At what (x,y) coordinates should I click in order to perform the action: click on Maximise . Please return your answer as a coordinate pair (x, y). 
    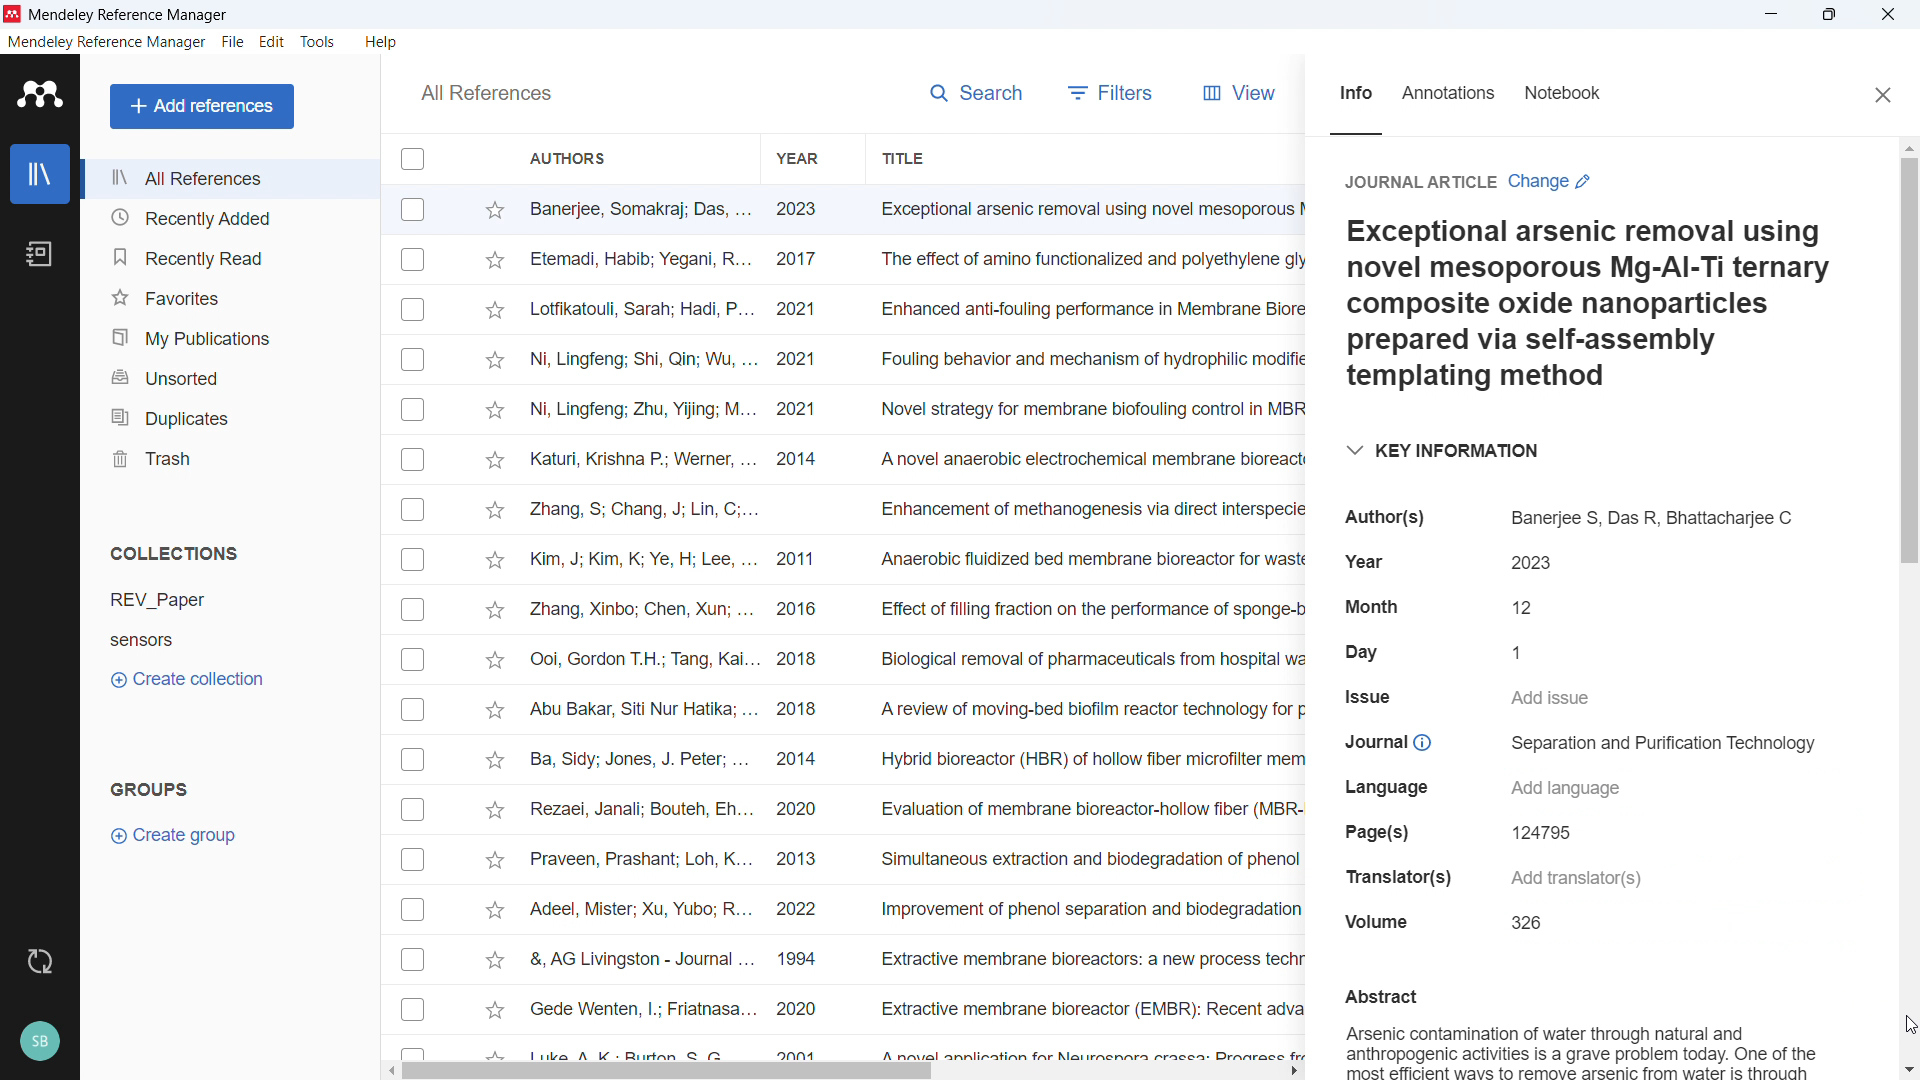
    Looking at the image, I should click on (1830, 15).